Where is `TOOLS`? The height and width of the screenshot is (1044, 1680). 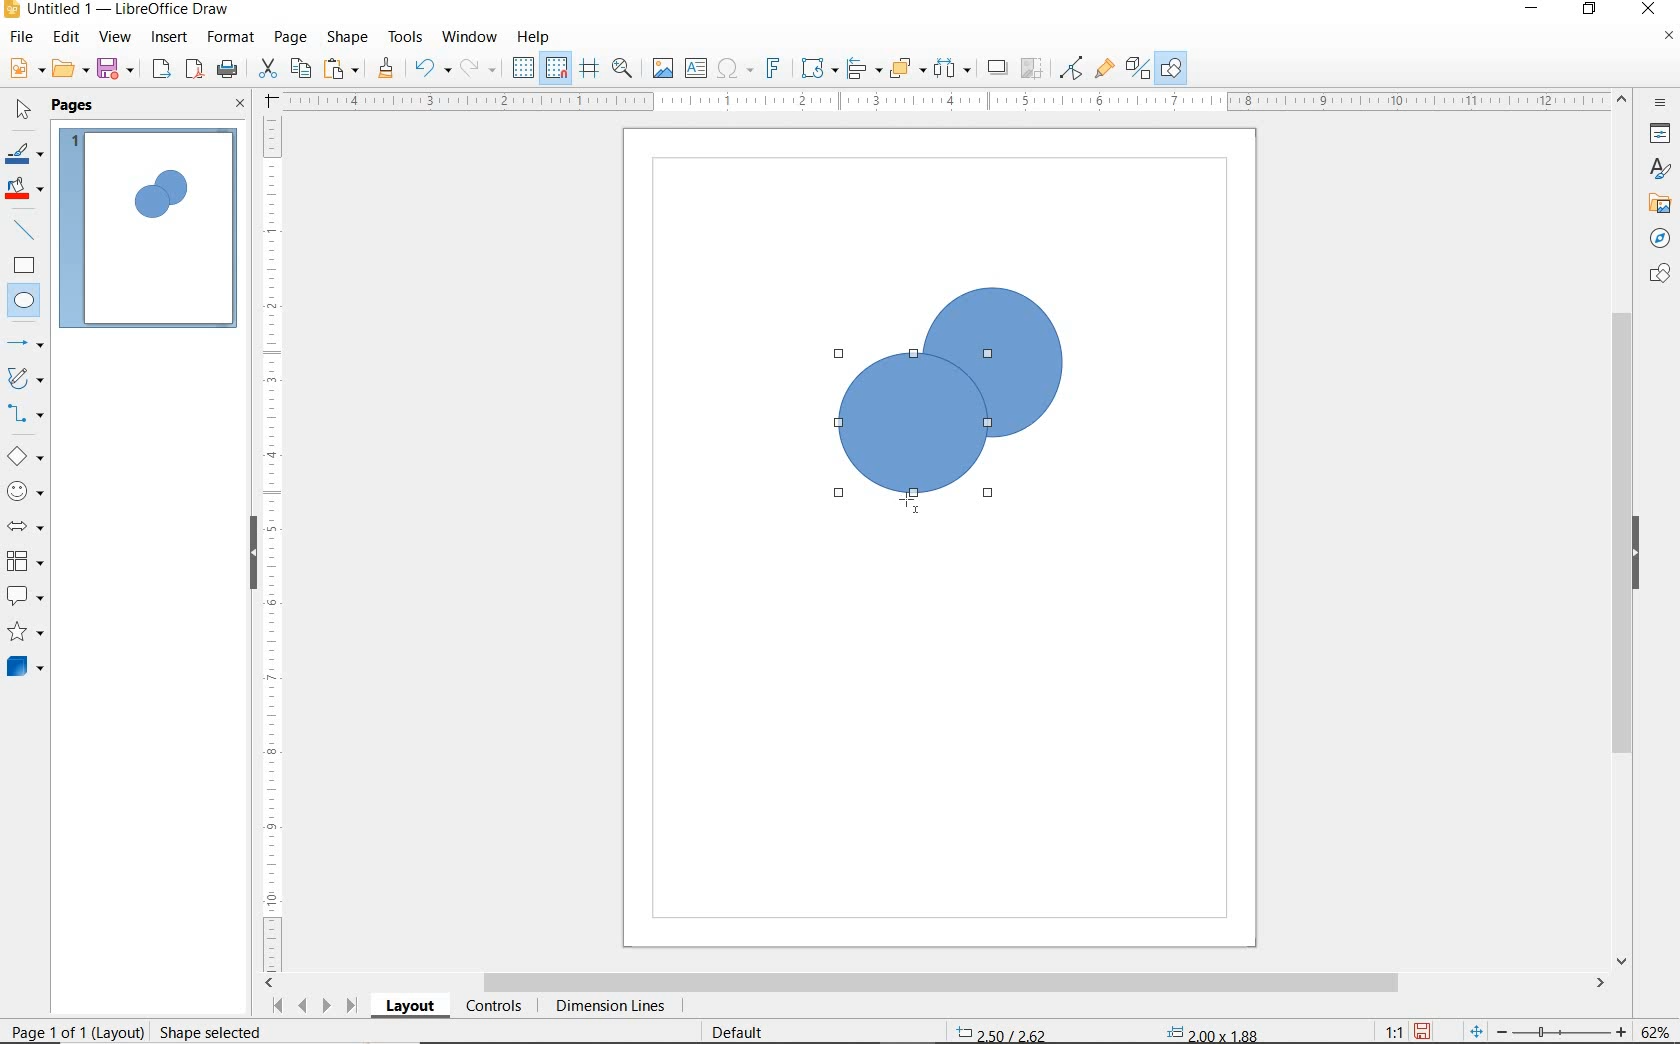 TOOLS is located at coordinates (405, 36).